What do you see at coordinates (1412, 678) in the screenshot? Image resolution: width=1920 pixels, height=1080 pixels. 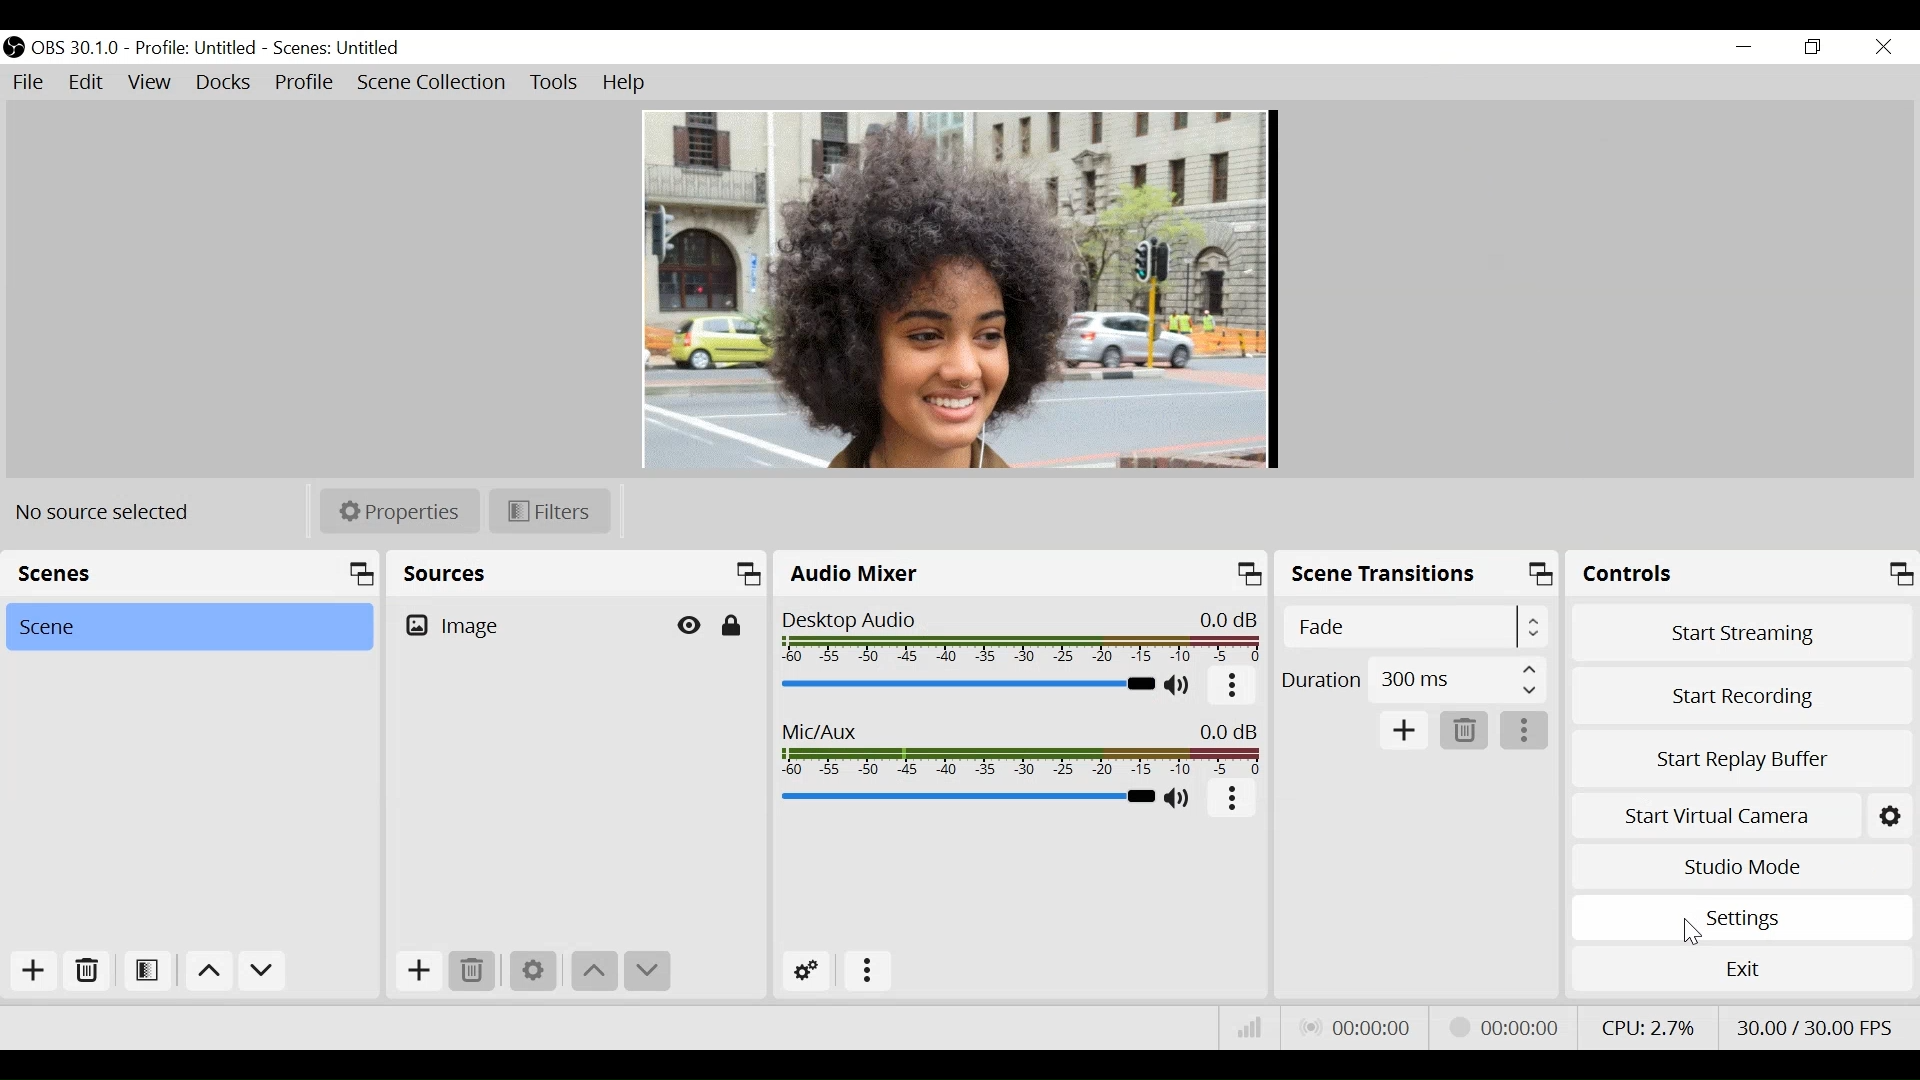 I see `Duration 300 ms` at bounding box center [1412, 678].